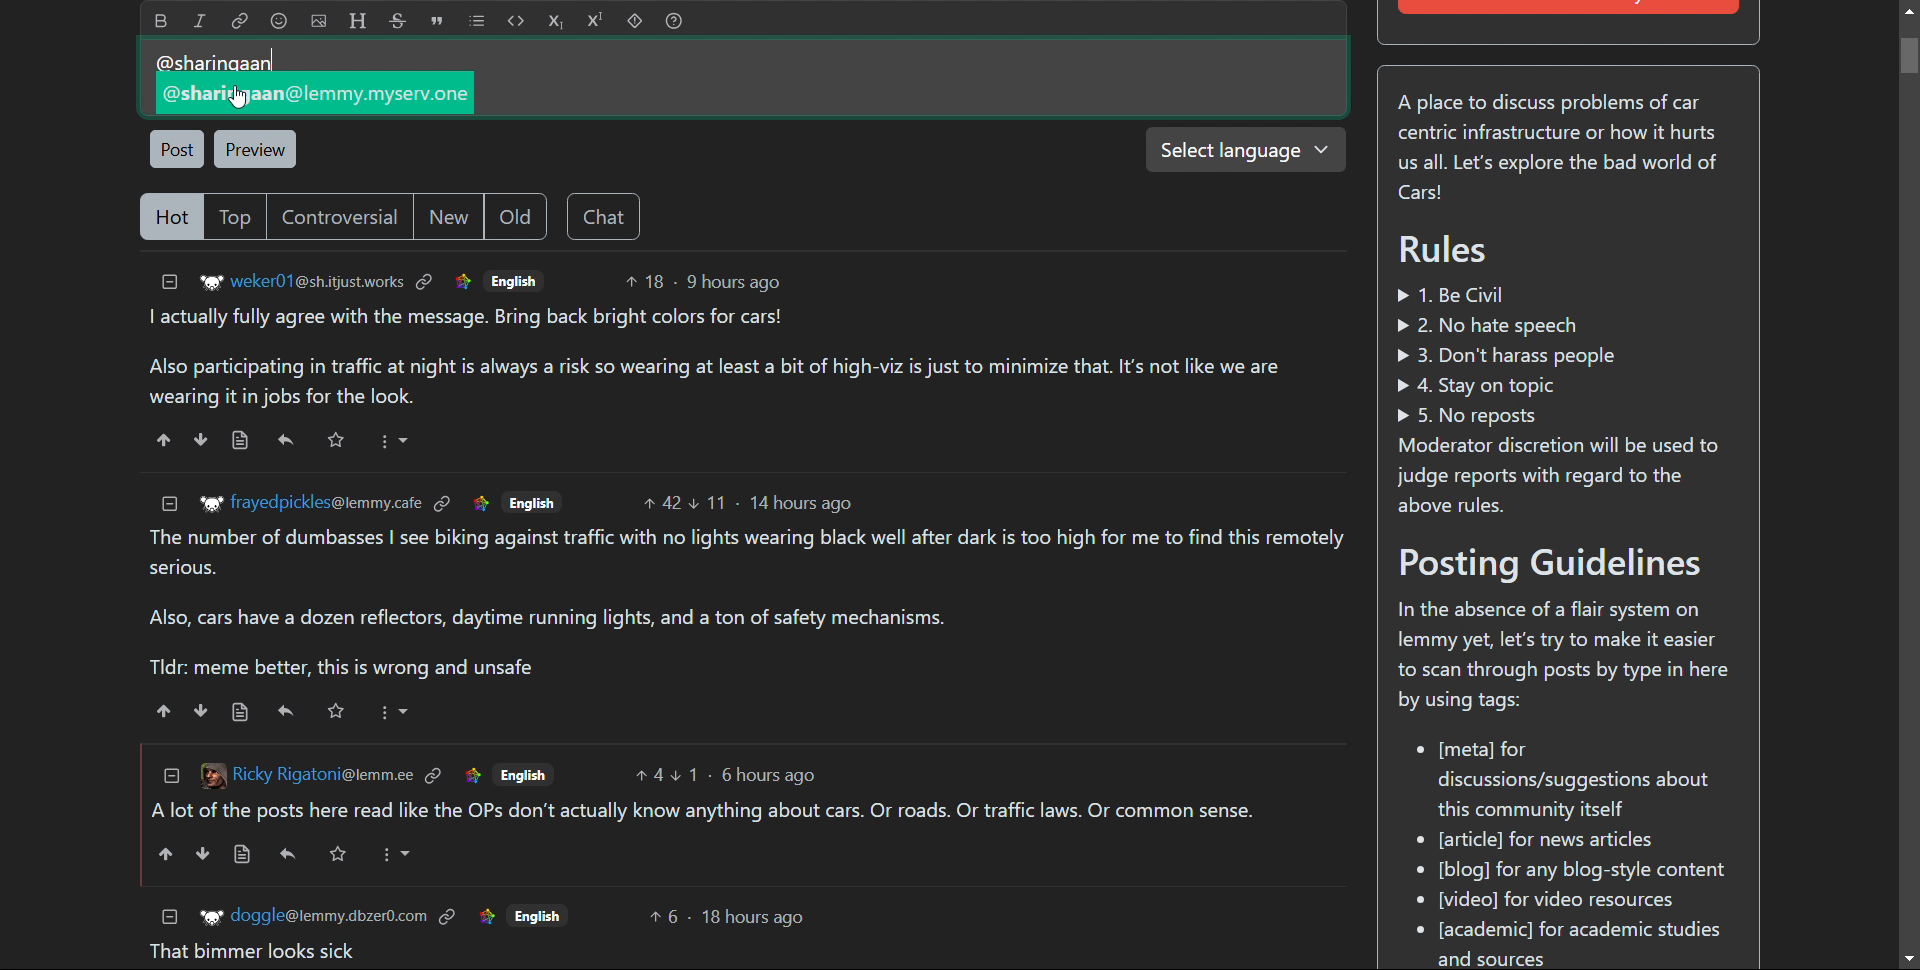 The image size is (1920, 970). Describe the element at coordinates (397, 440) in the screenshot. I see `More` at that location.